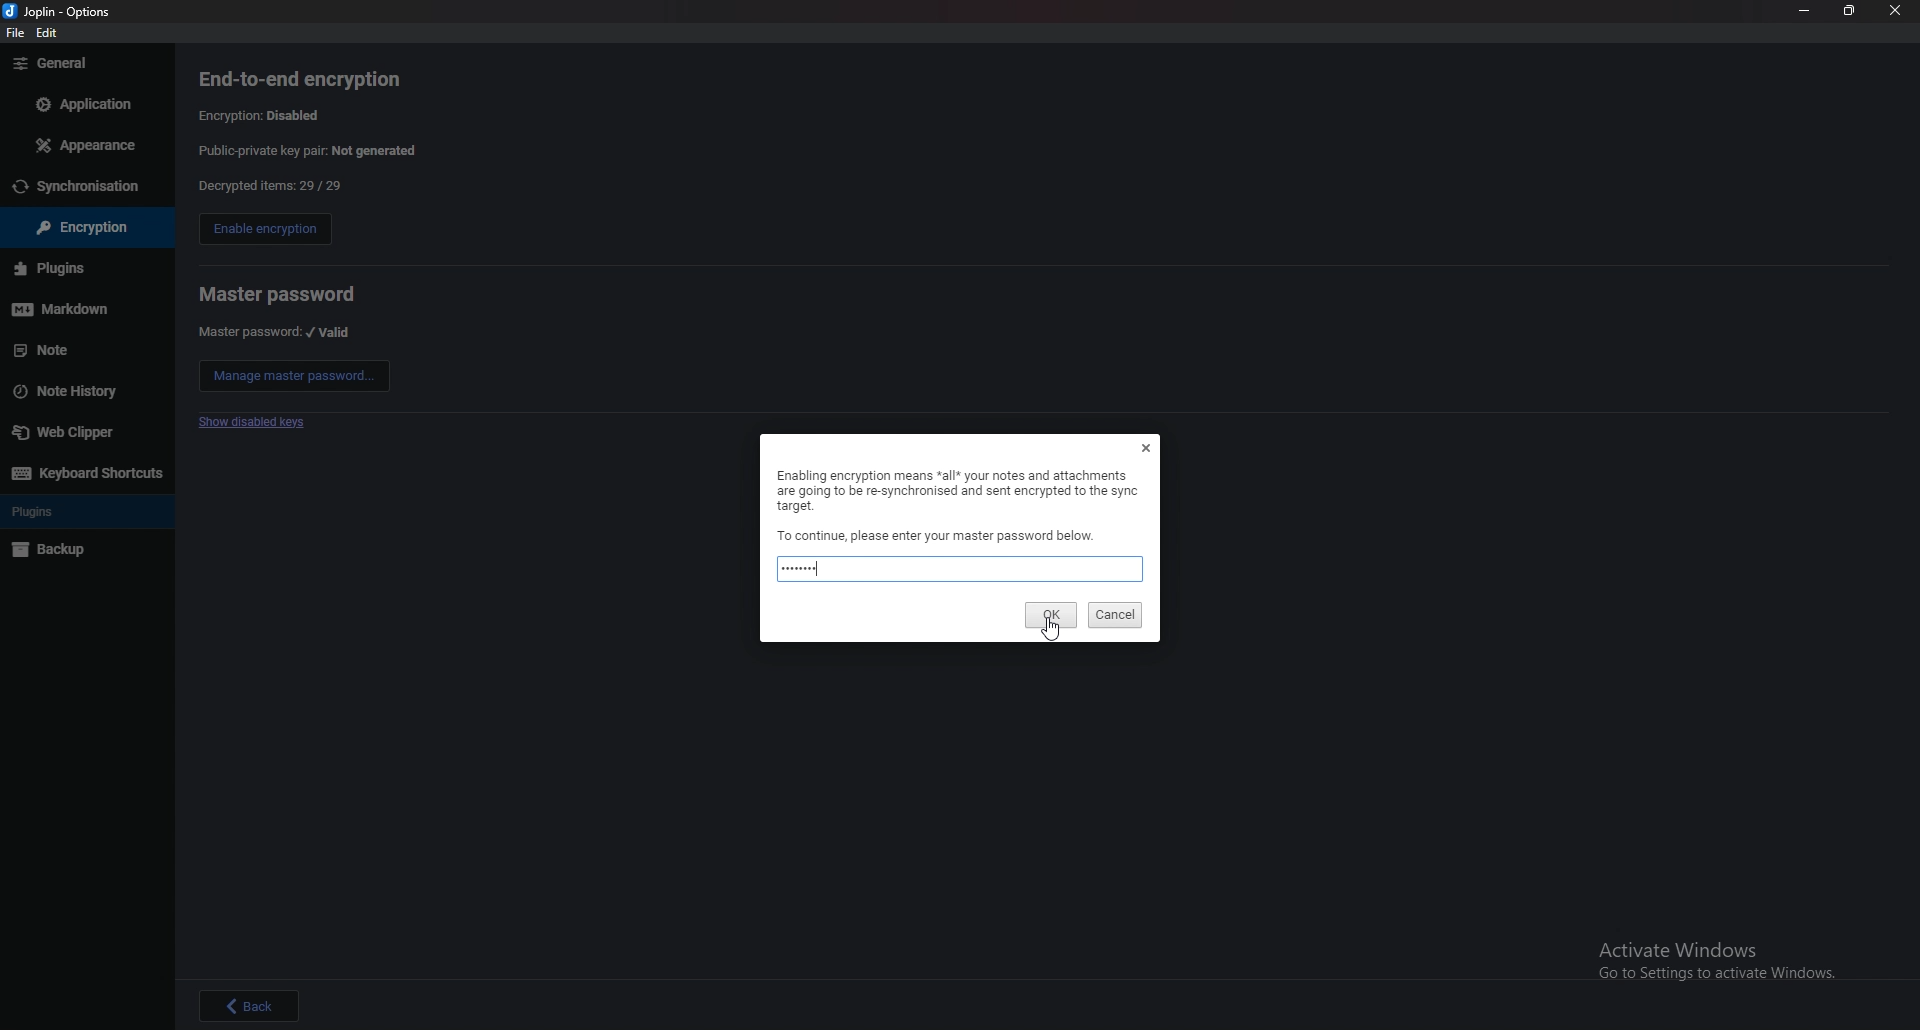  What do you see at coordinates (293, 375) in the screenshot?
I see `manage master password` at bounding box center [293, 375].